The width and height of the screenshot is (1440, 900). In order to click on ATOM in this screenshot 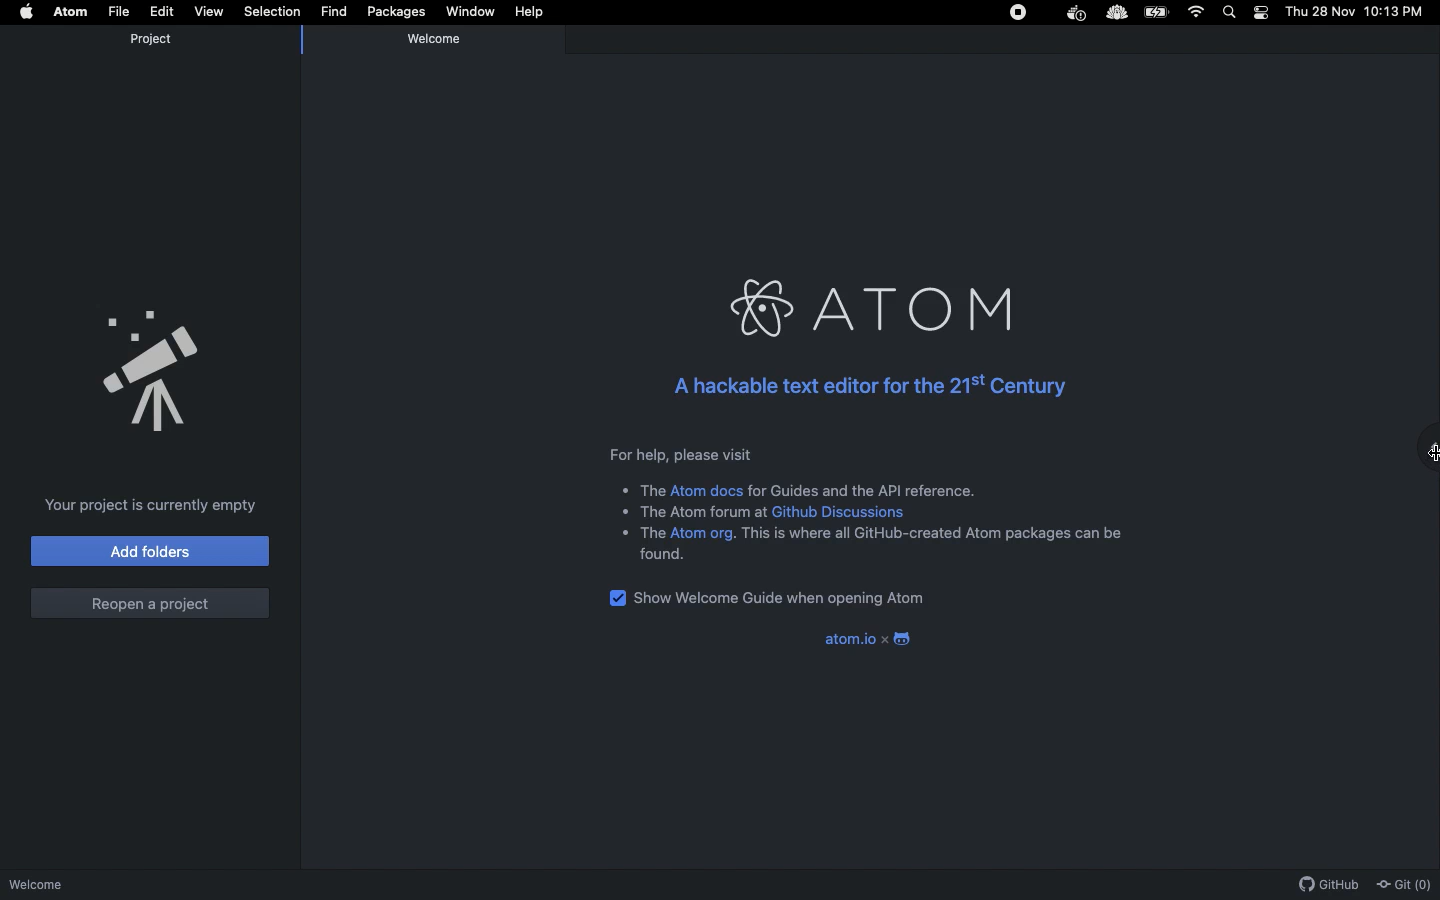, I will do `click(845, 302)`.